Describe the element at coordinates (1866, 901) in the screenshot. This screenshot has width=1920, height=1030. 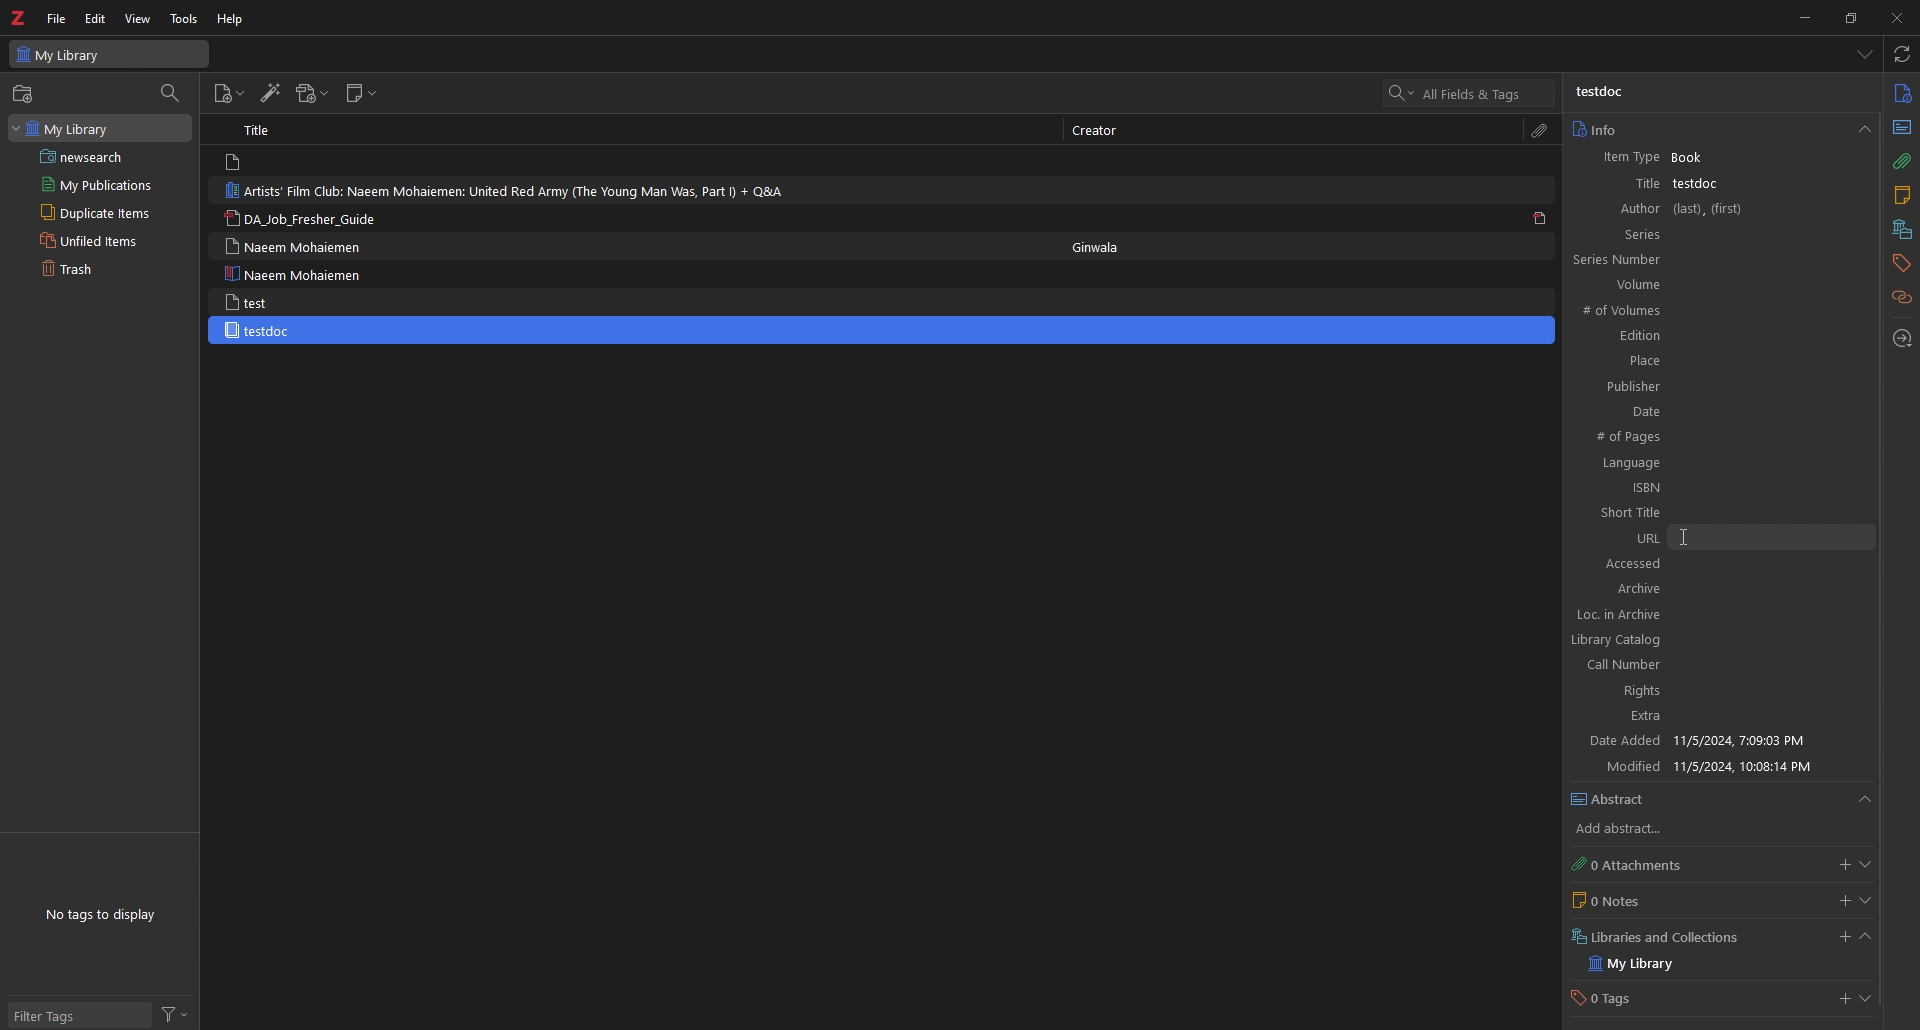
I see `show` at that location.